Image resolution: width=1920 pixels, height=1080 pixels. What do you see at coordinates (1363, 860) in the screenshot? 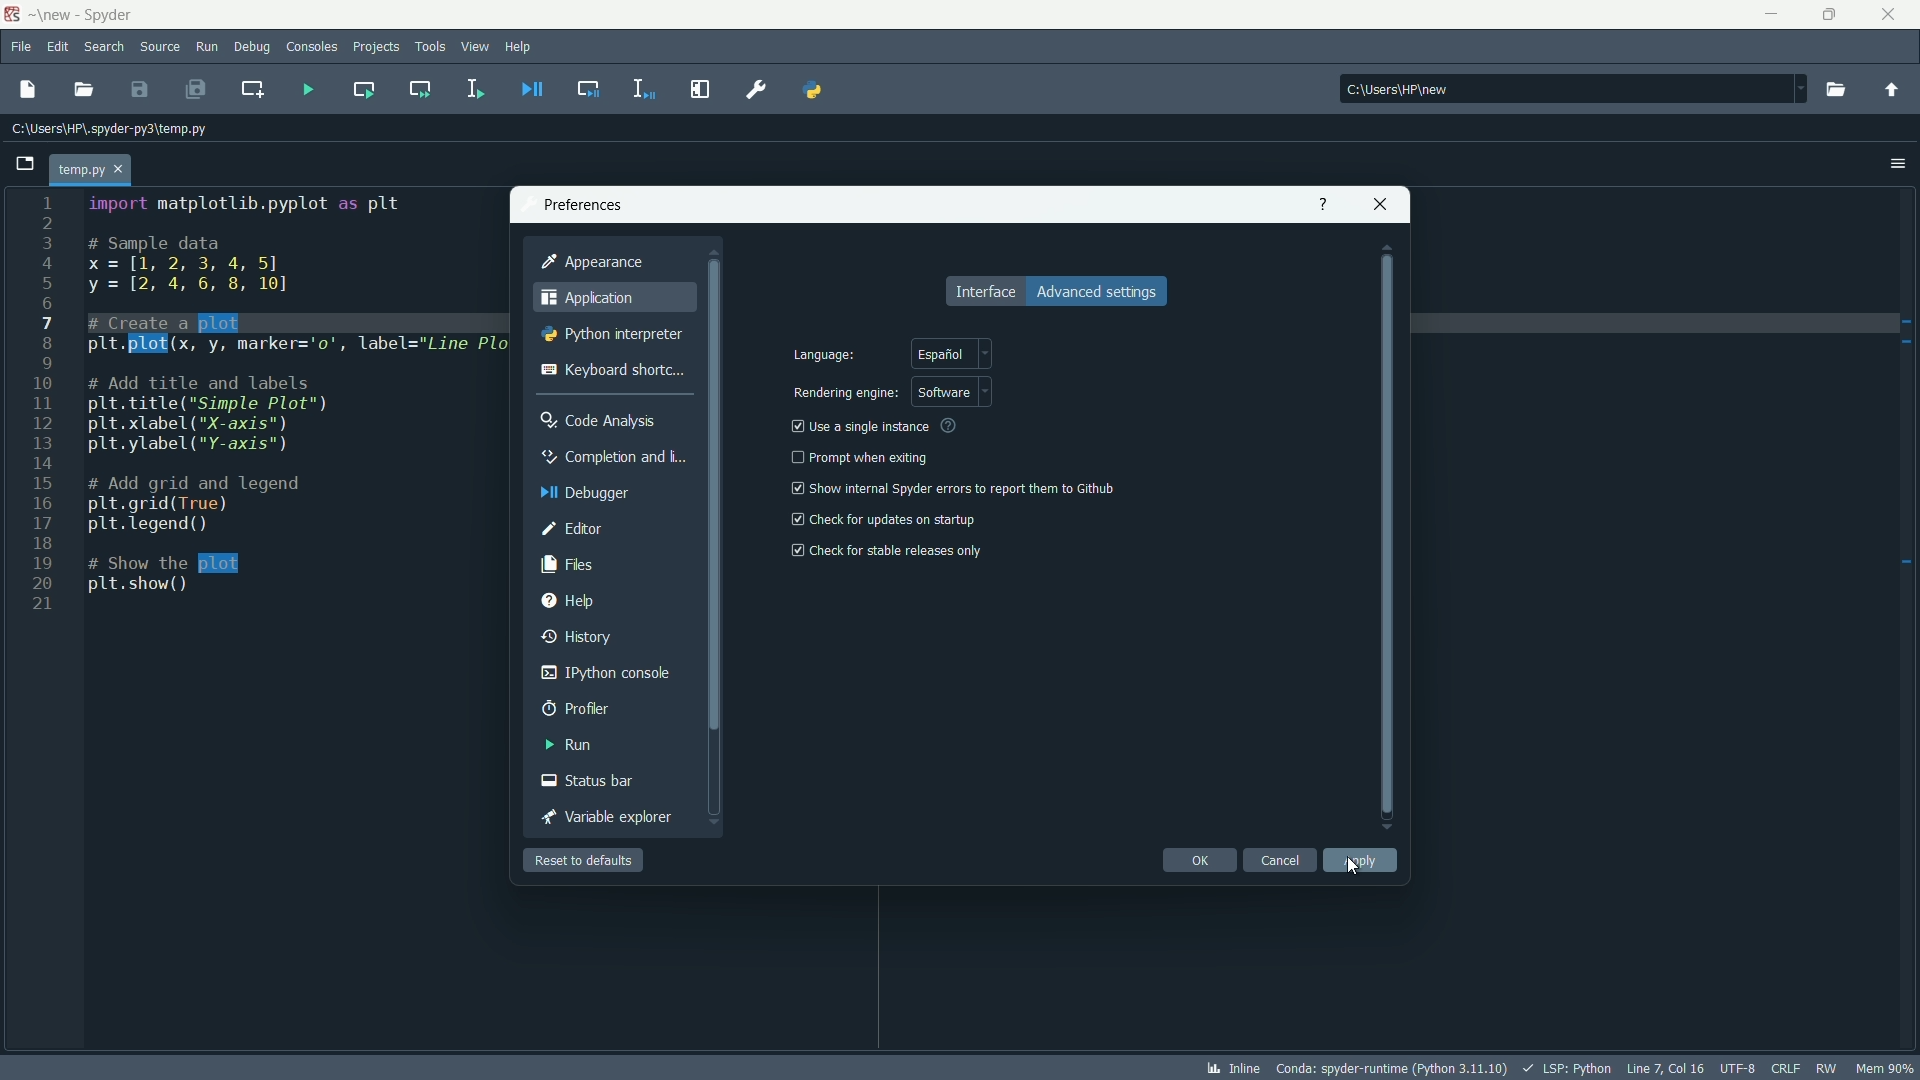
I see `apply` at bounding box center [1363, 860].